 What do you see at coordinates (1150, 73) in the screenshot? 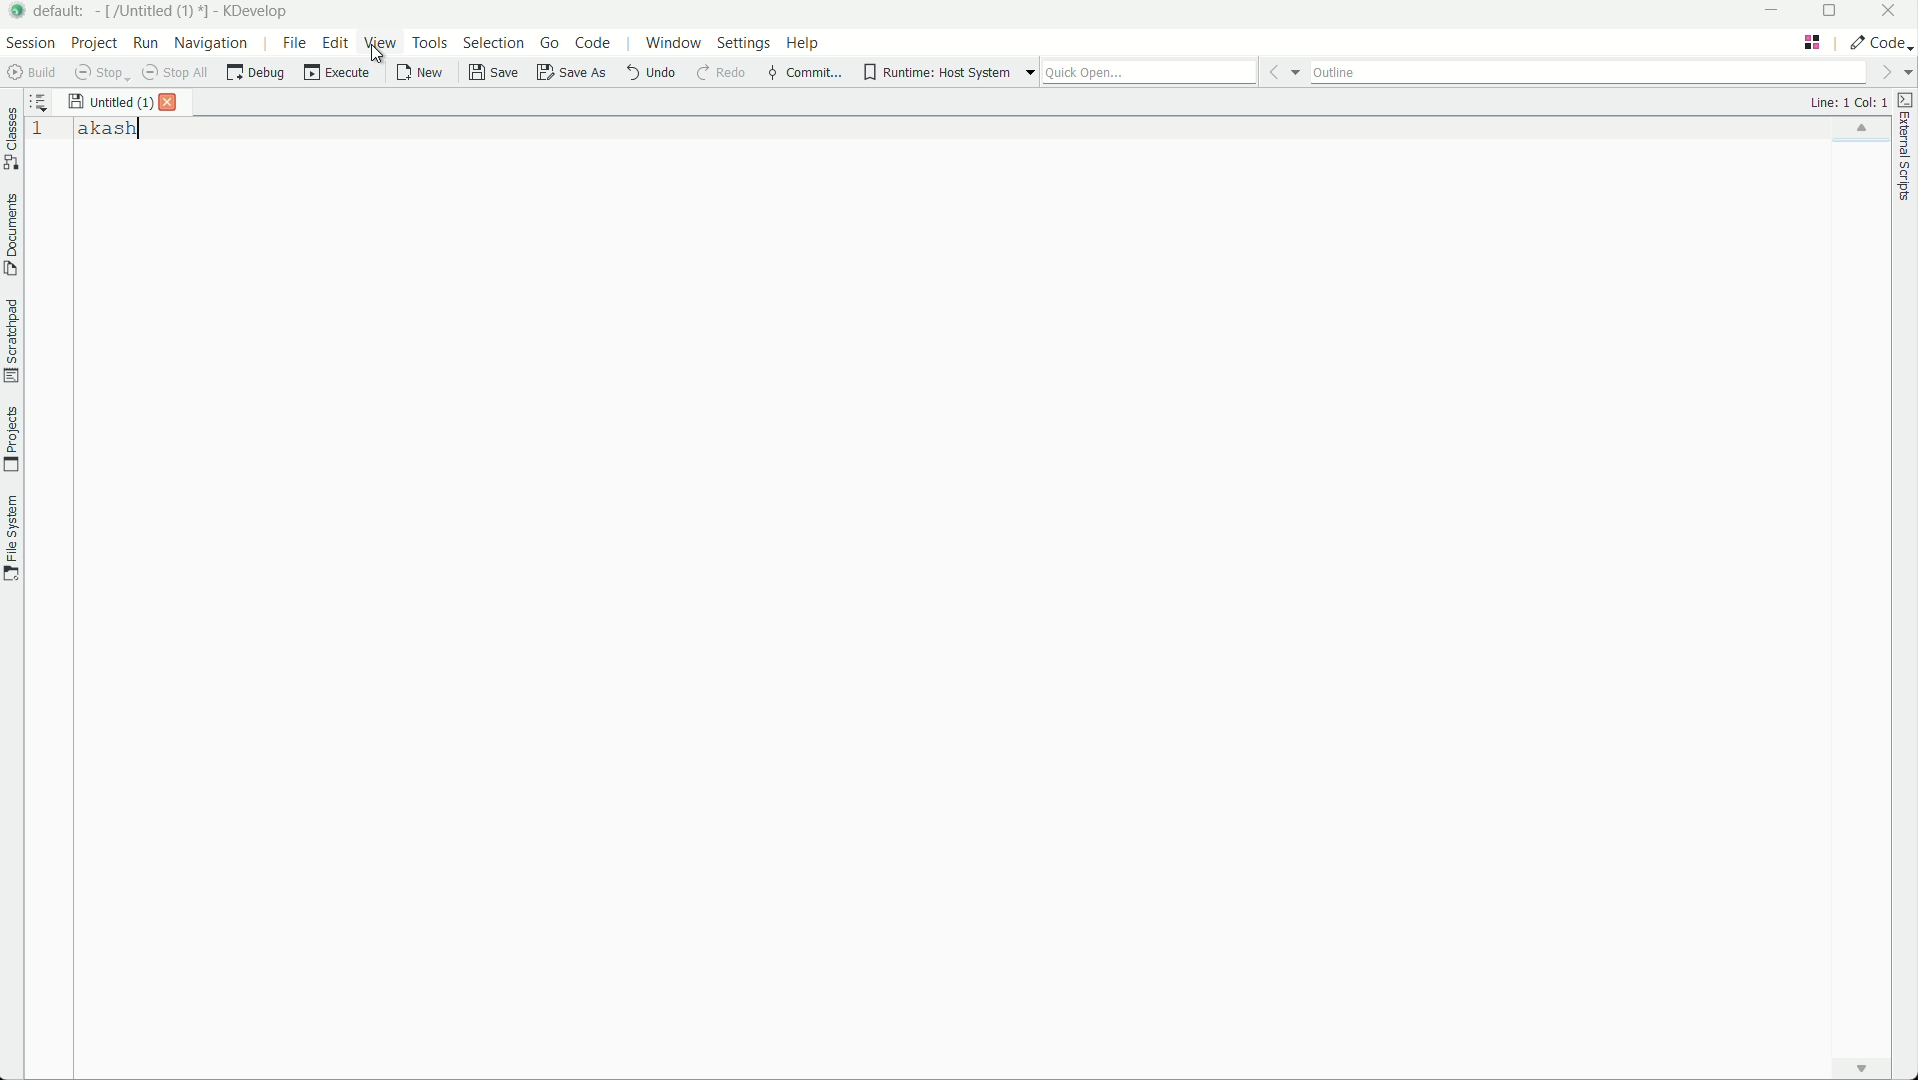
I see `quick open` at bounding box center [1150, 73].